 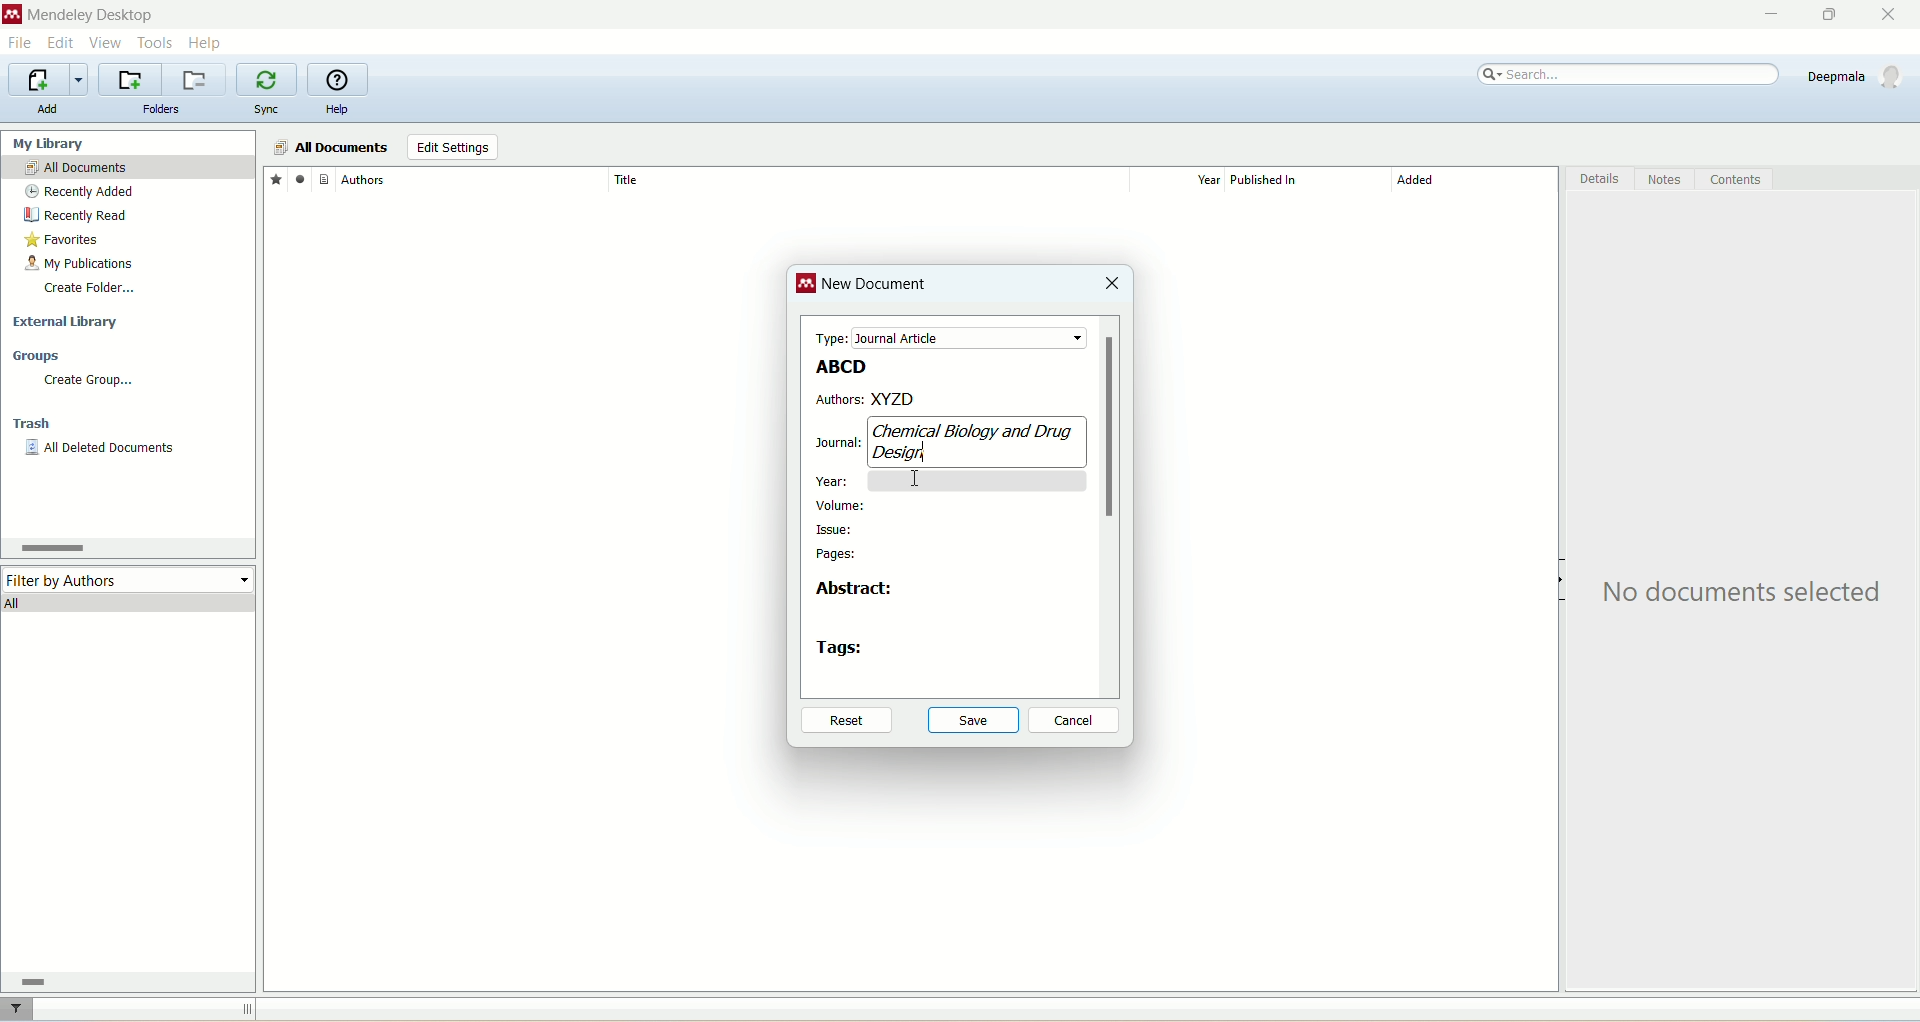 What do you see at coordinates (974, 719) in the screenshot?
I see `save` at bounding box center [974, 719].